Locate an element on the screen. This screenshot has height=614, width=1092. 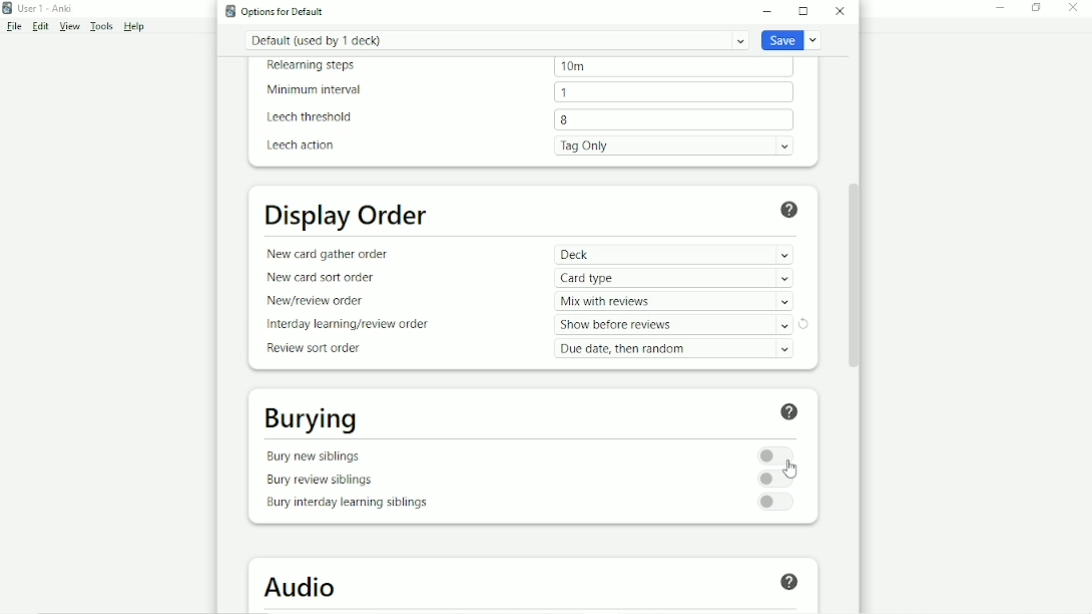
Help is located at coordinates (792, 414).